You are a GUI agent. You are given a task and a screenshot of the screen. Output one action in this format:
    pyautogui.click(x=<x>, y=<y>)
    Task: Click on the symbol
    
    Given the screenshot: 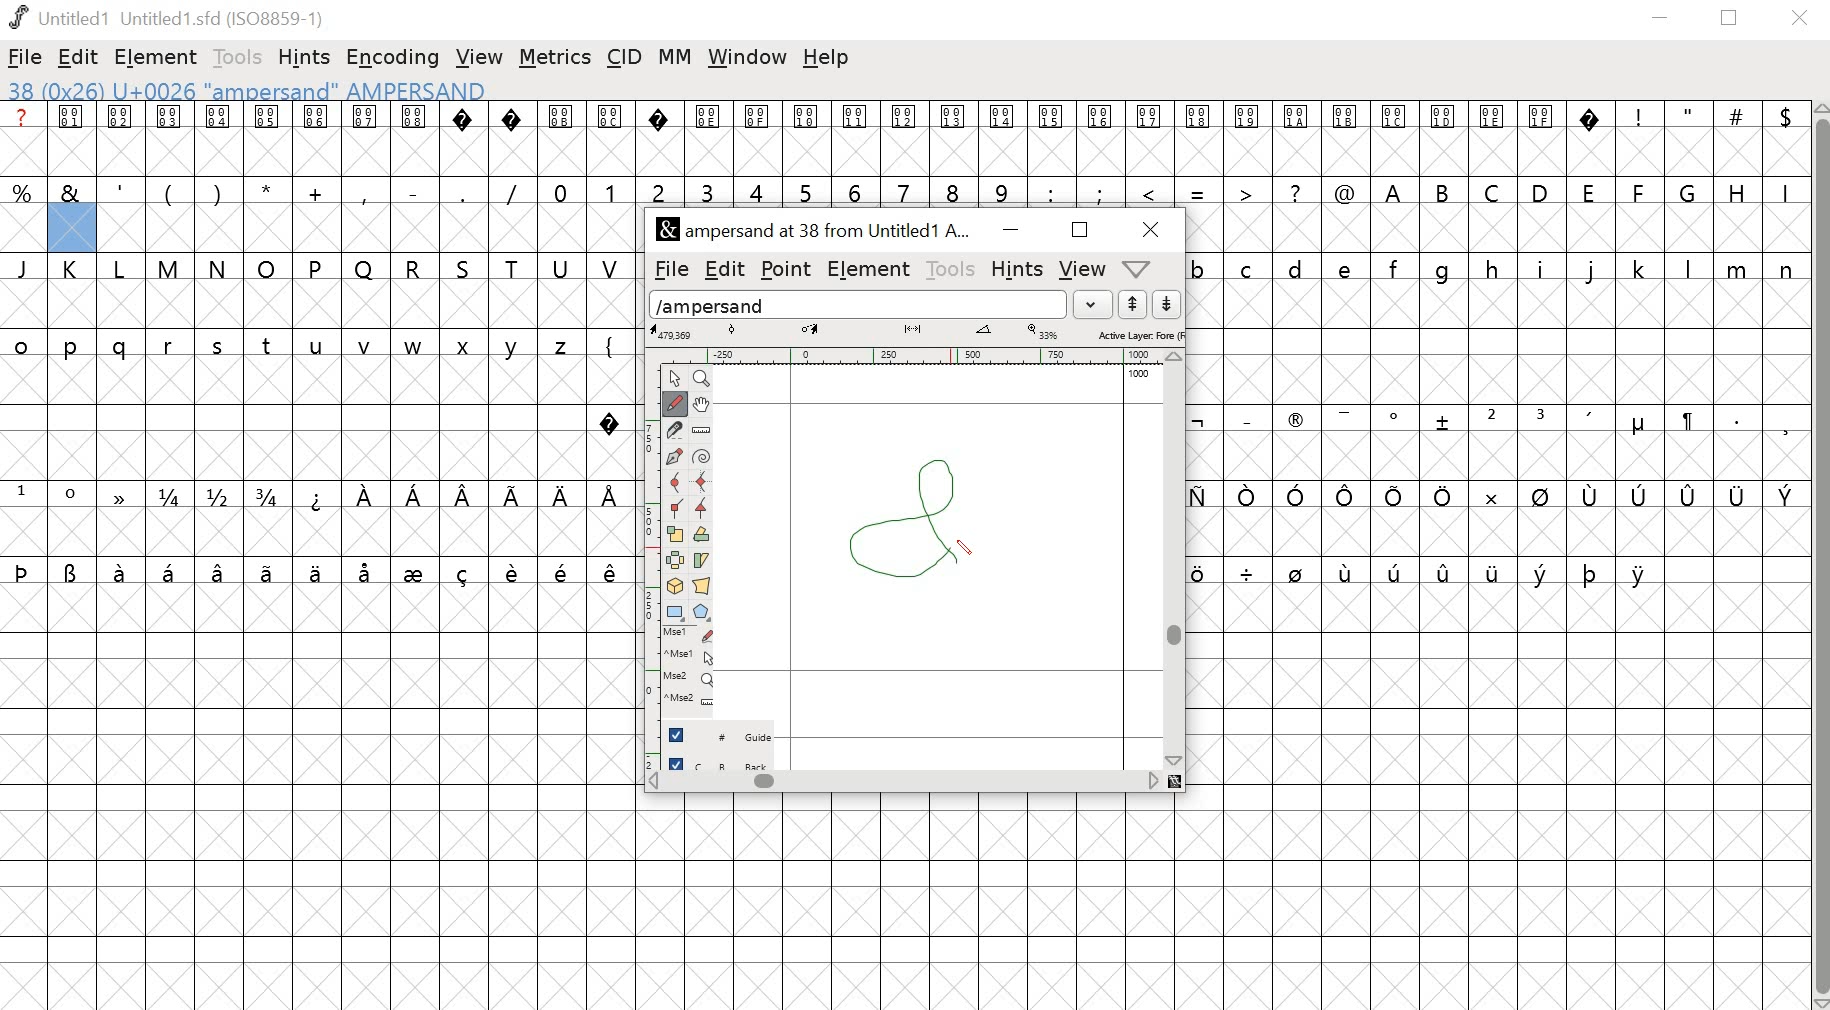 What is the action you would take?
    pyautogui.click(x=1592, y=496)
    